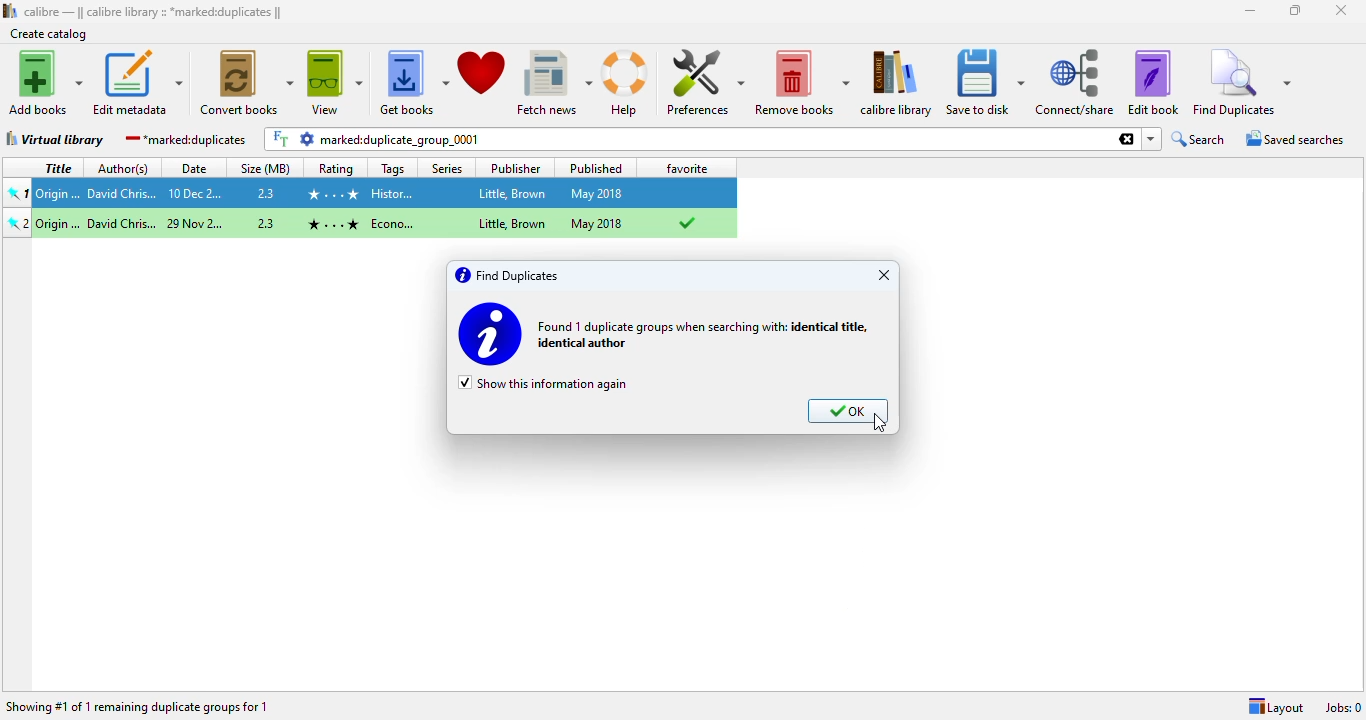 The image size is (1366, 720). Describe the element at coordinates (1298, 10) in the screenshot. I see `maximize` at that location.